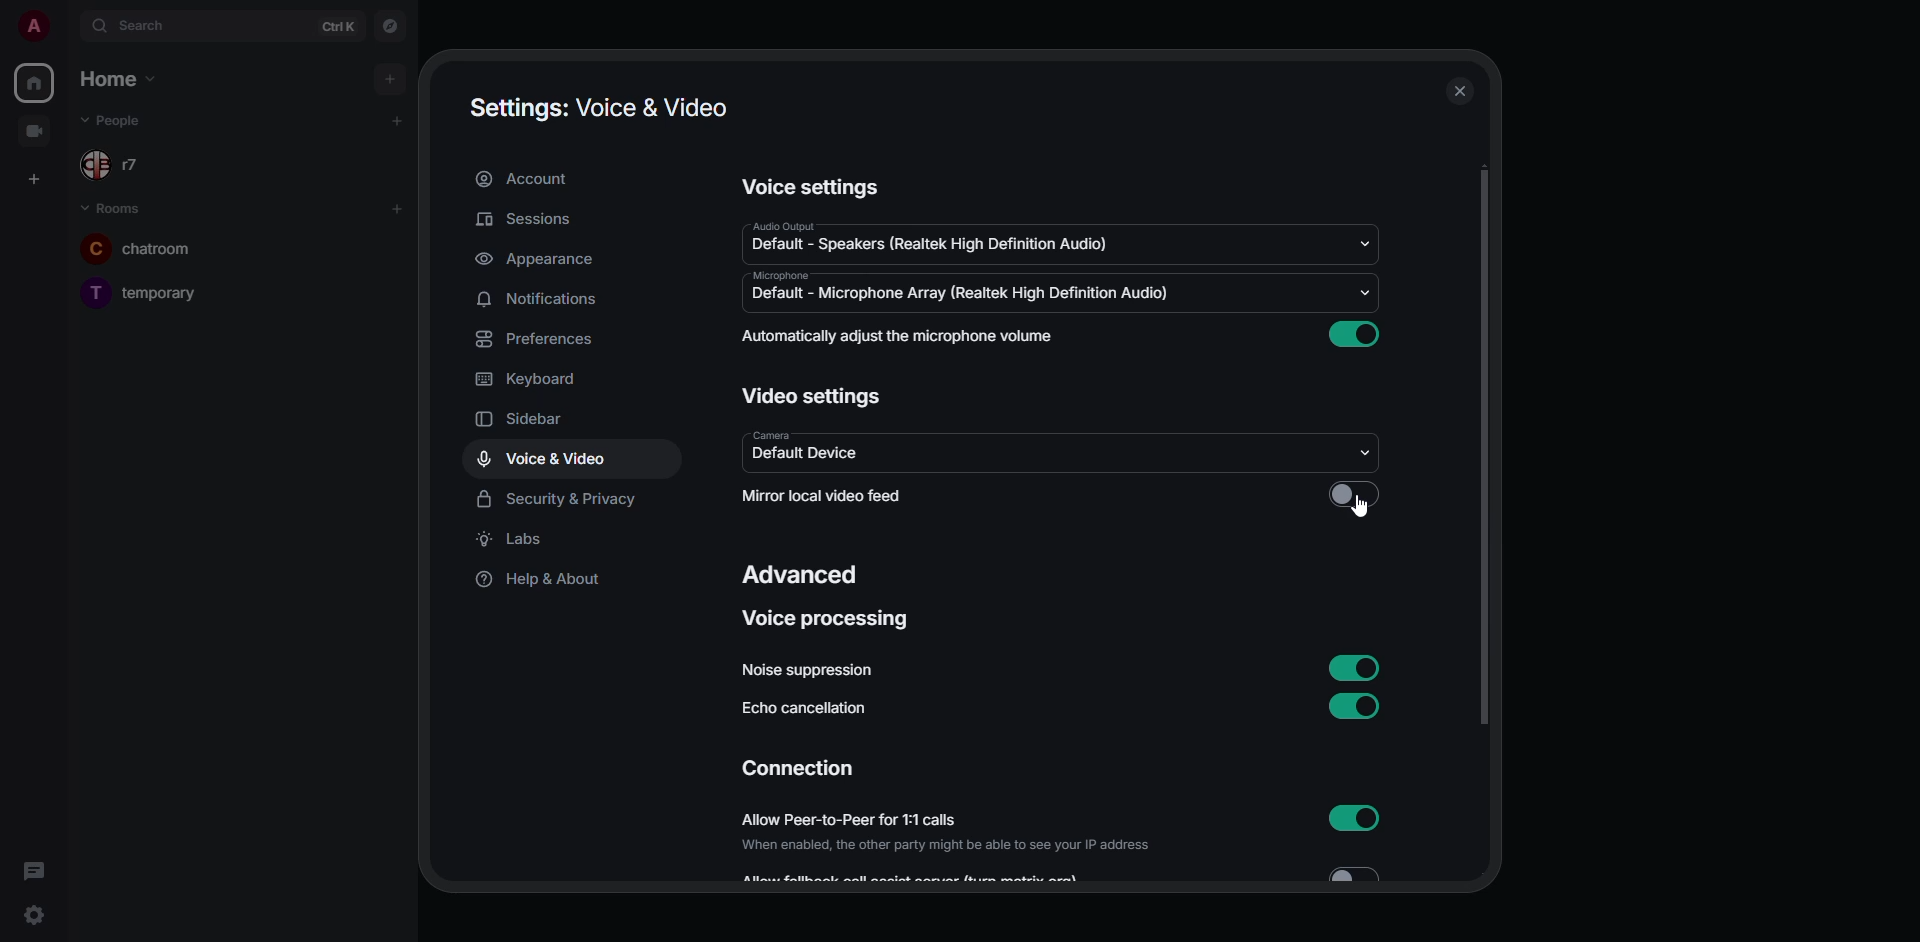  Describe the element at coordinates (399, 120) in the screenshot. I see `add` at that location.